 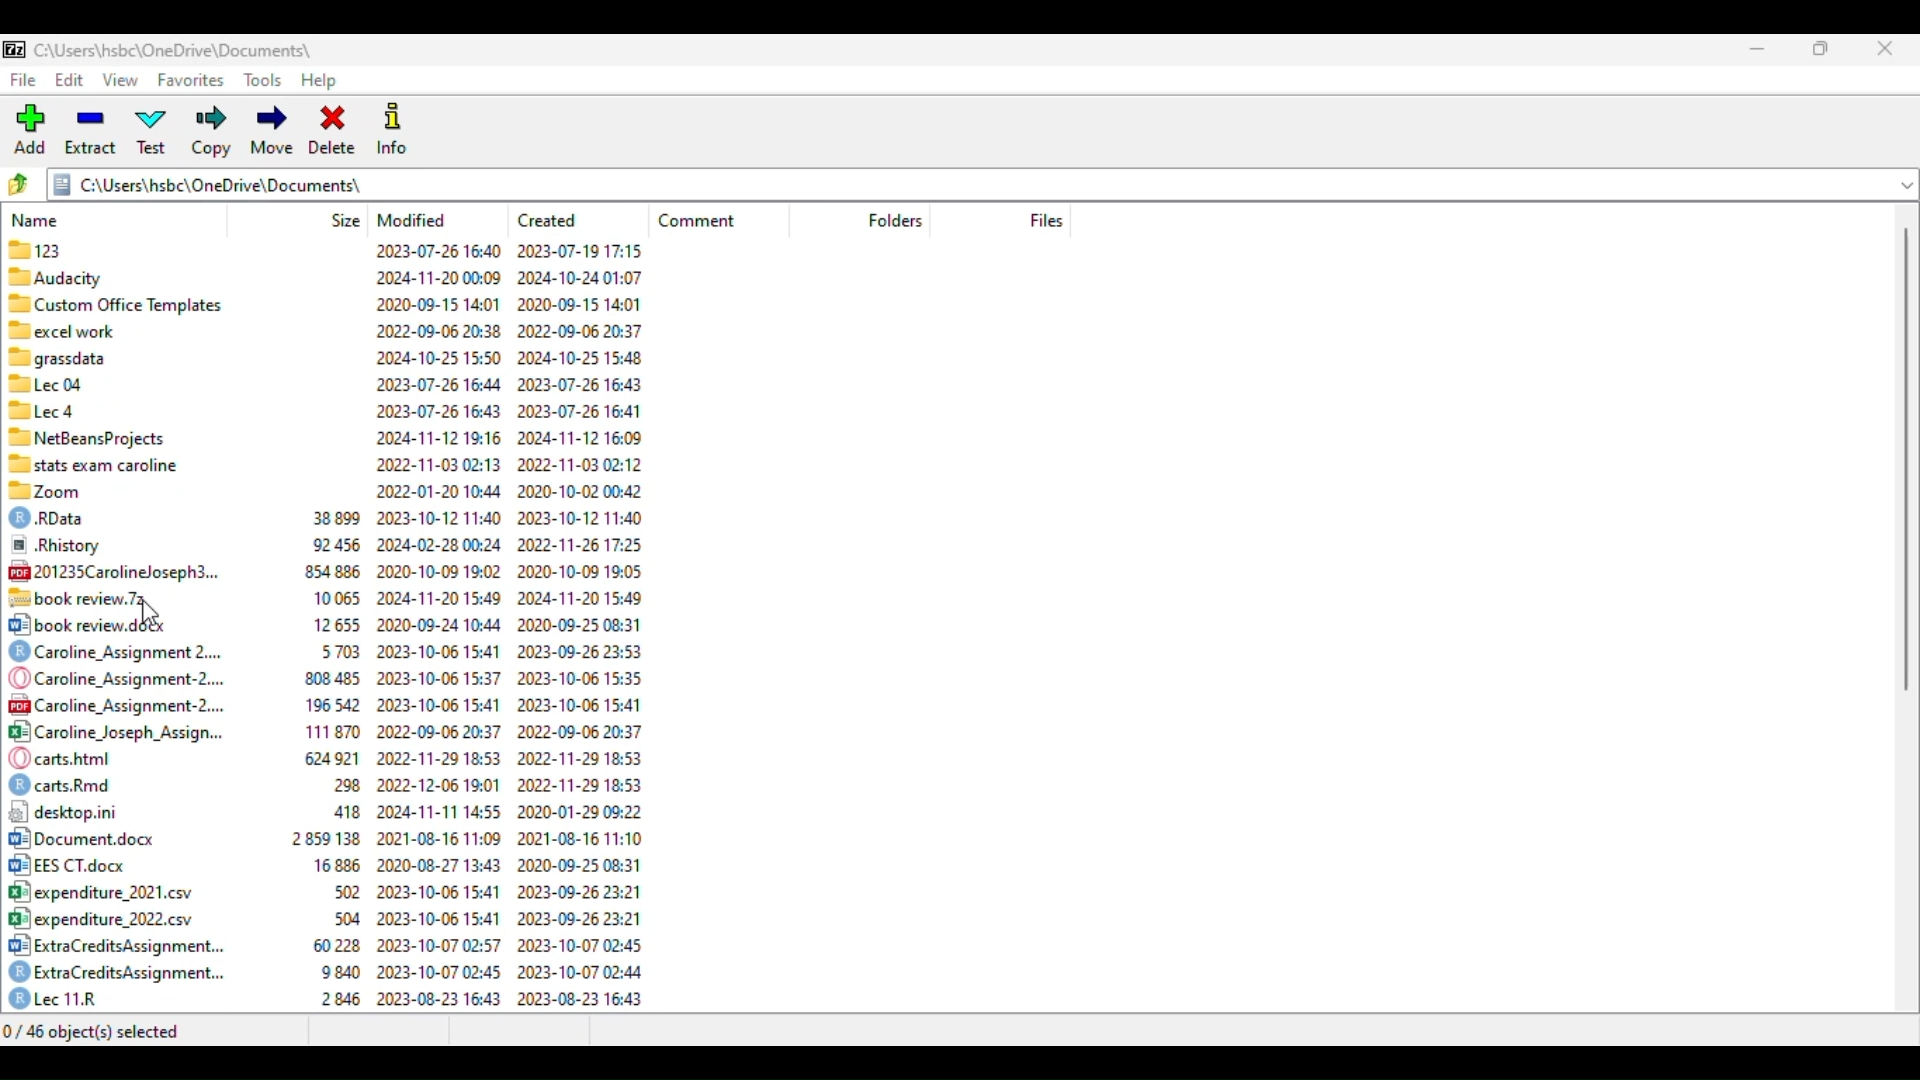 I want to click on @201235Carolineloseph3... 854886 2020-10-09 19:02 2020-10-09 19:05, so click(x=326, y=570).